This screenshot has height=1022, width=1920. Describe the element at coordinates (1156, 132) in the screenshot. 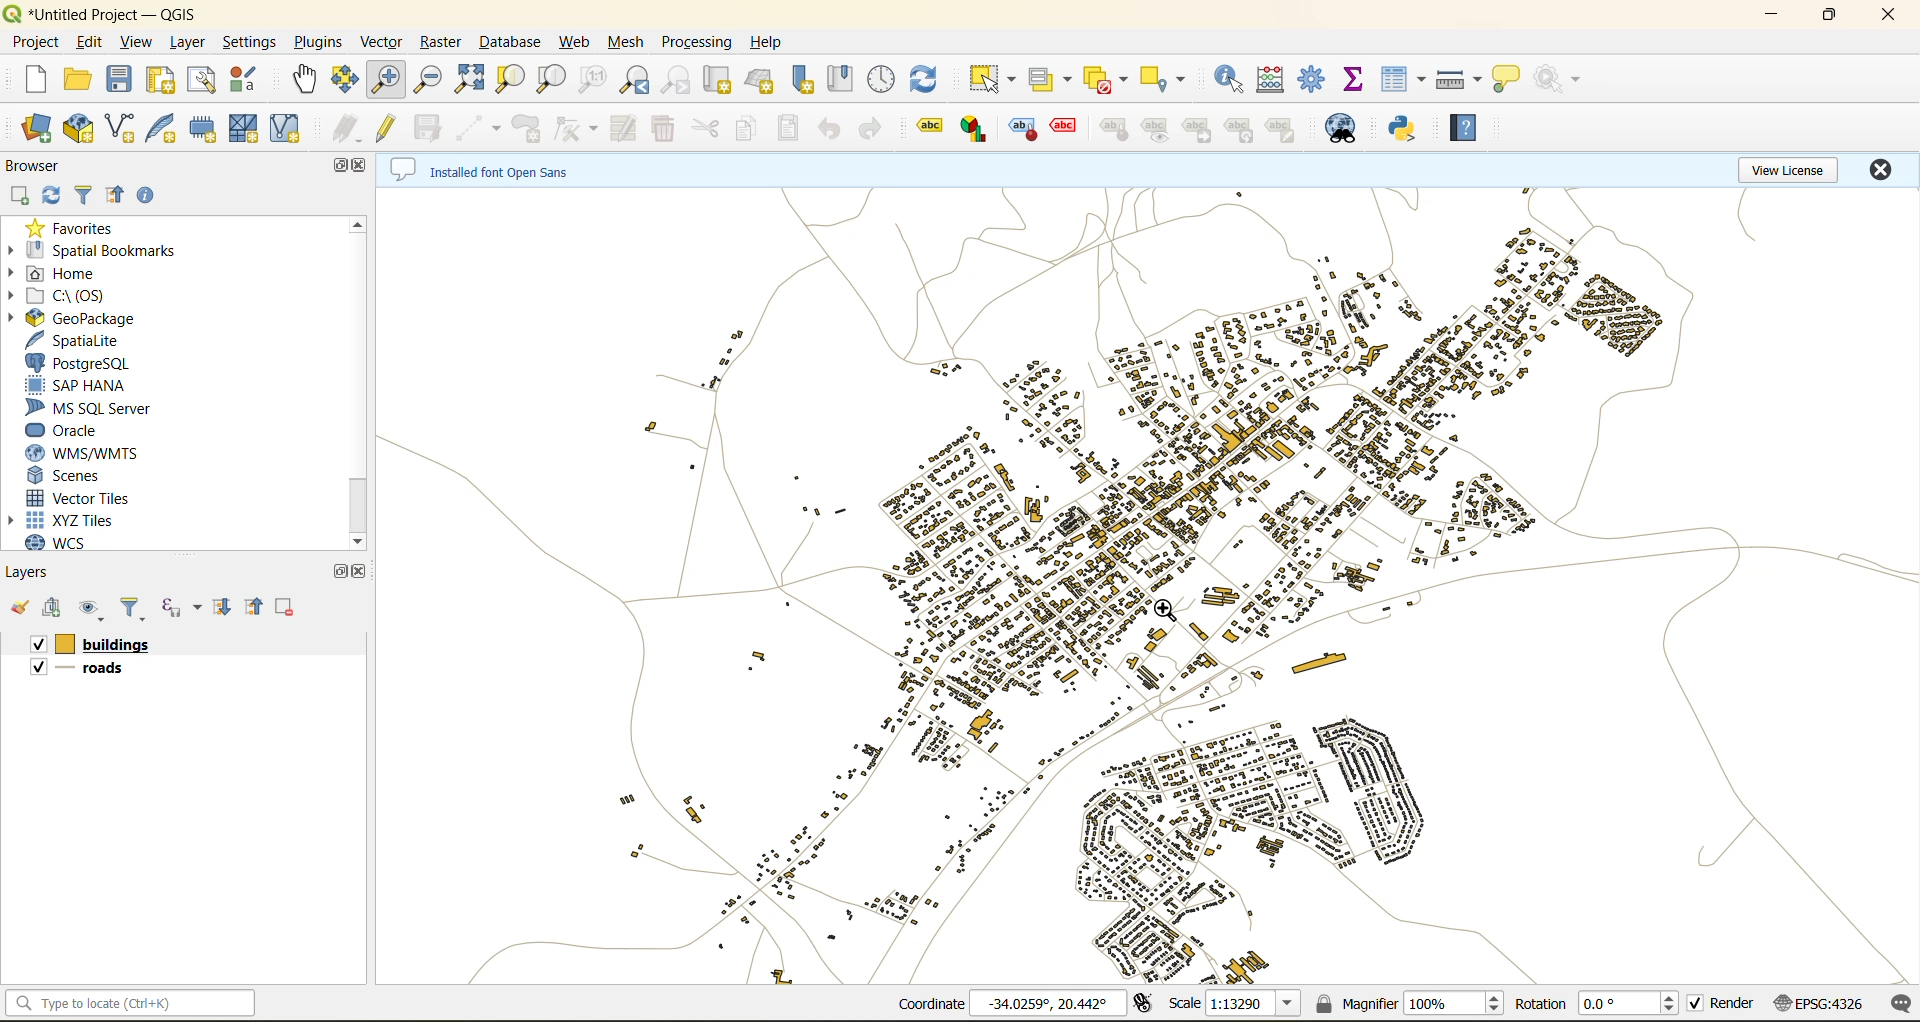

I see `Toggle Label Visibility` at that location.